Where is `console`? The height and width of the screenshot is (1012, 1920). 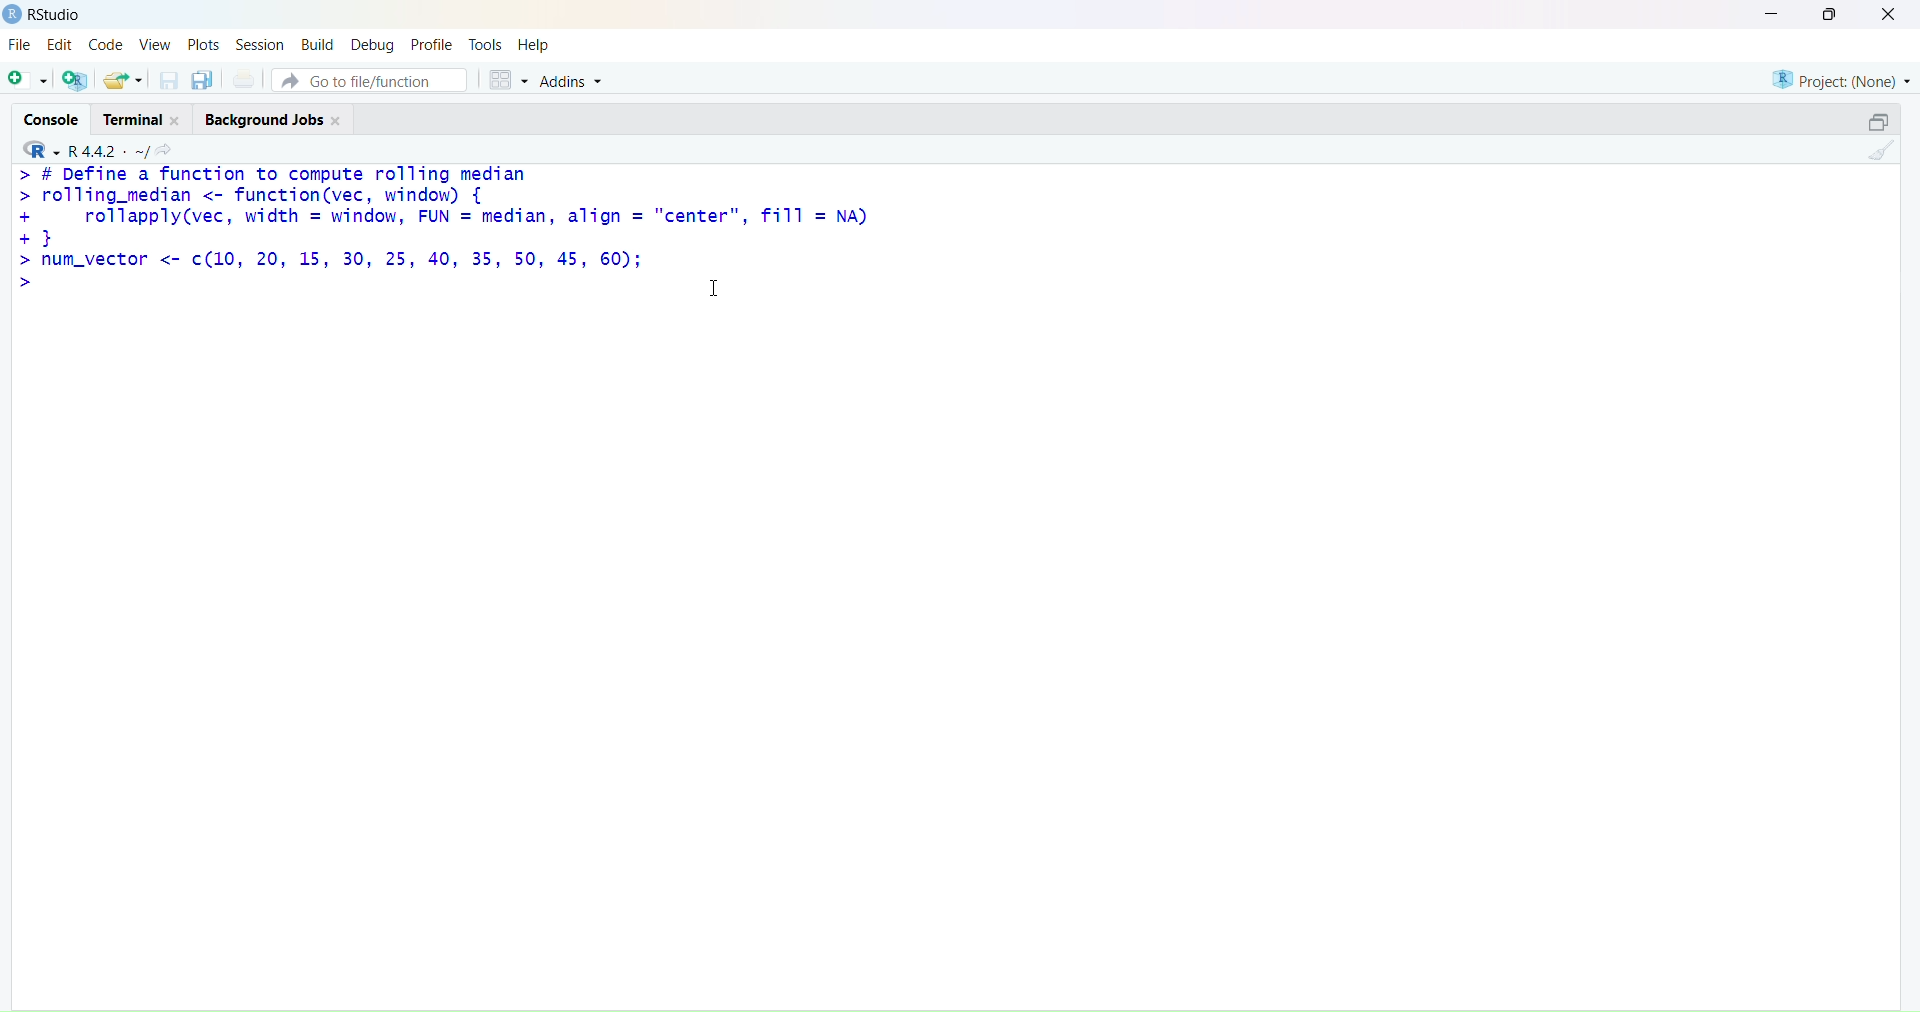
console is located at coordinates (52, 120).